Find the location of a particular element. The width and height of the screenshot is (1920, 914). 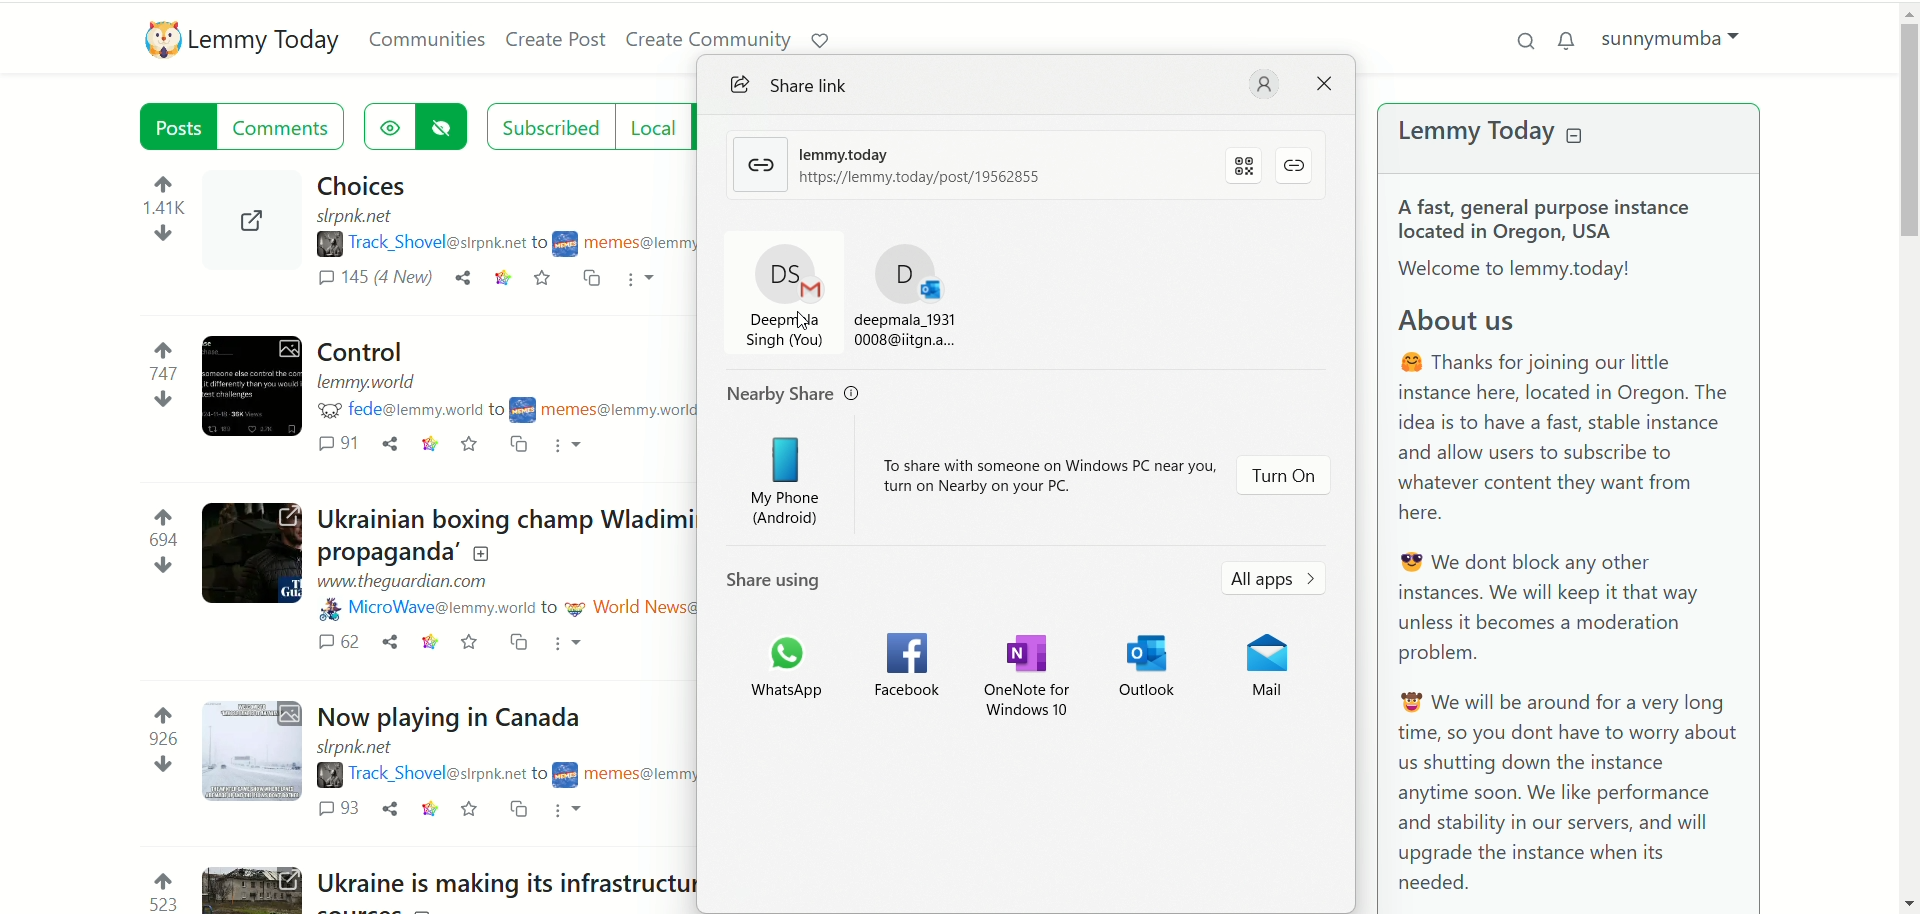

copy link is located at coordinates (1294, 167).